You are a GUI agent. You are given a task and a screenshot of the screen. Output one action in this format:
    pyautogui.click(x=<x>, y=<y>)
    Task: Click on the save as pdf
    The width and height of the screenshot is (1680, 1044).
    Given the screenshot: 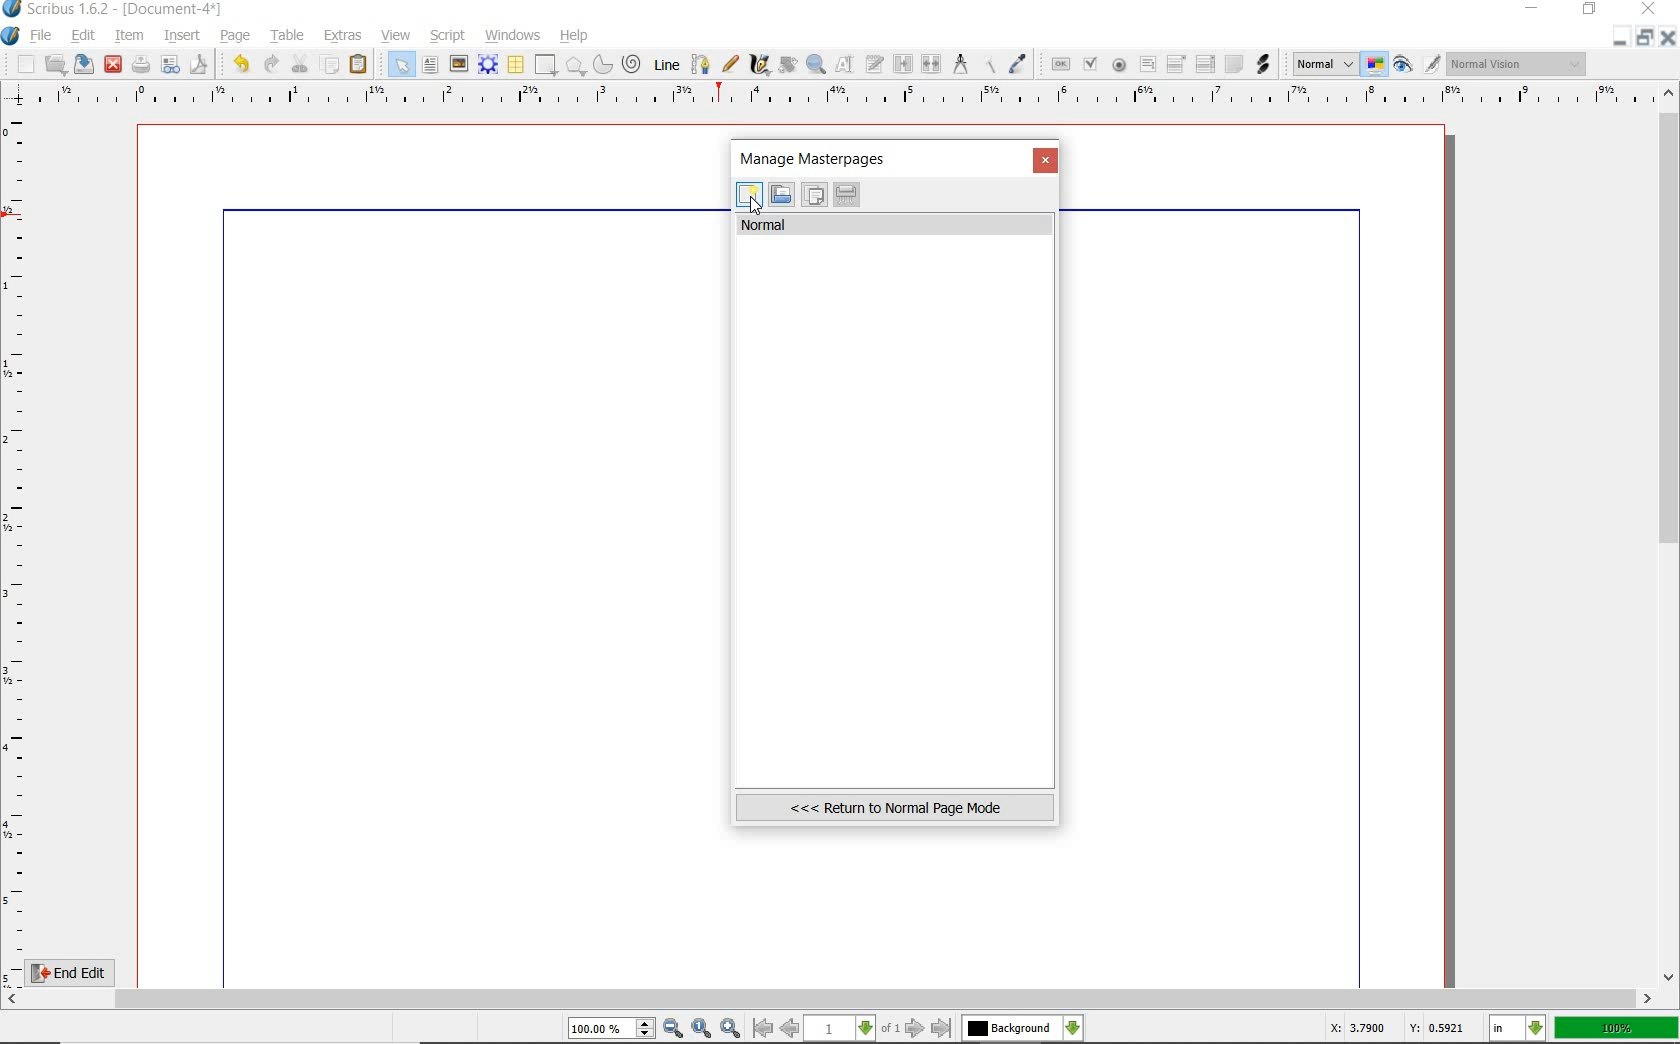 What is the action you would take?
    pyautogui.click(x=197, y=64)
    